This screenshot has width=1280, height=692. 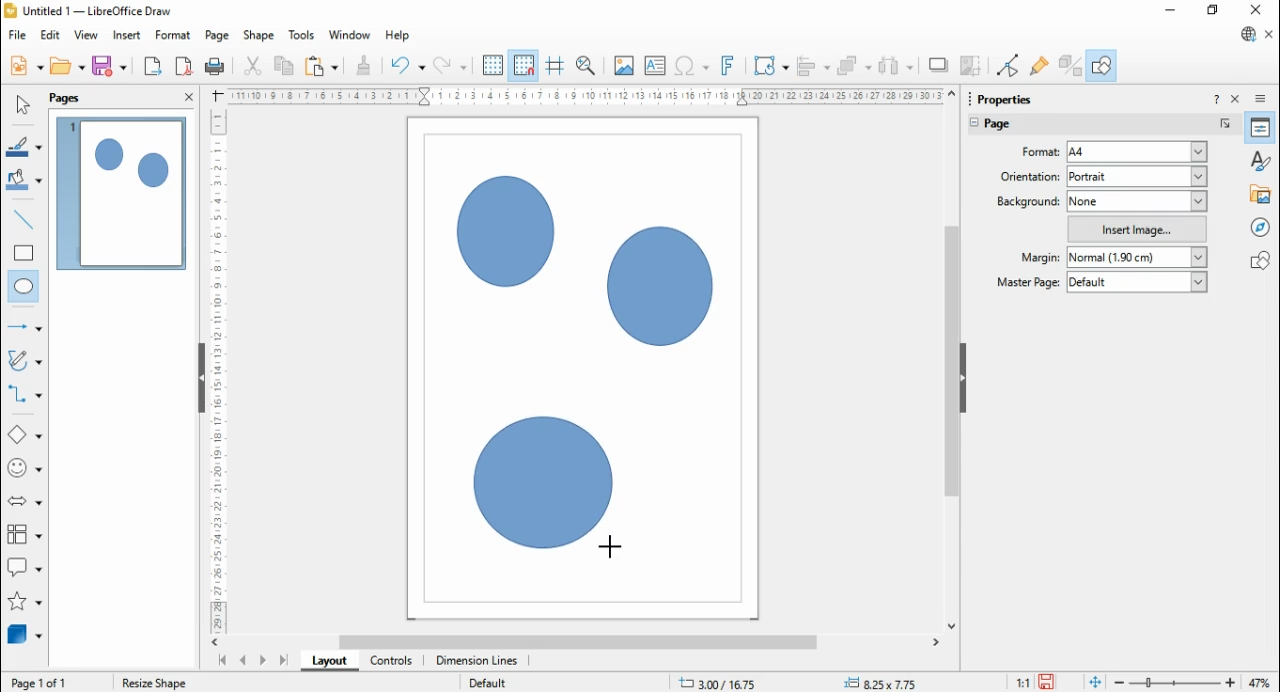 I want to click on clone formatting, so click(x=364, y=65).